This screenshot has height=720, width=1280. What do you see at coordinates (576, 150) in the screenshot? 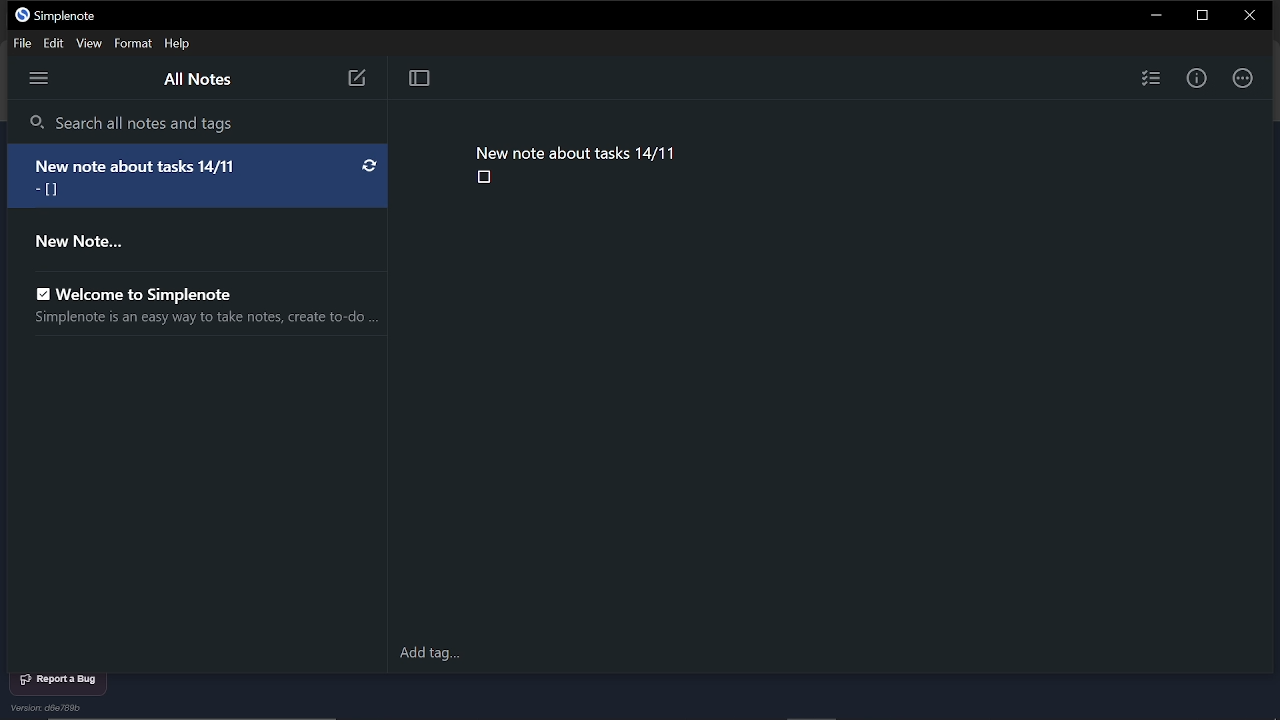
I see `New note about tasks 14/11` at bounding box center [576, 150].